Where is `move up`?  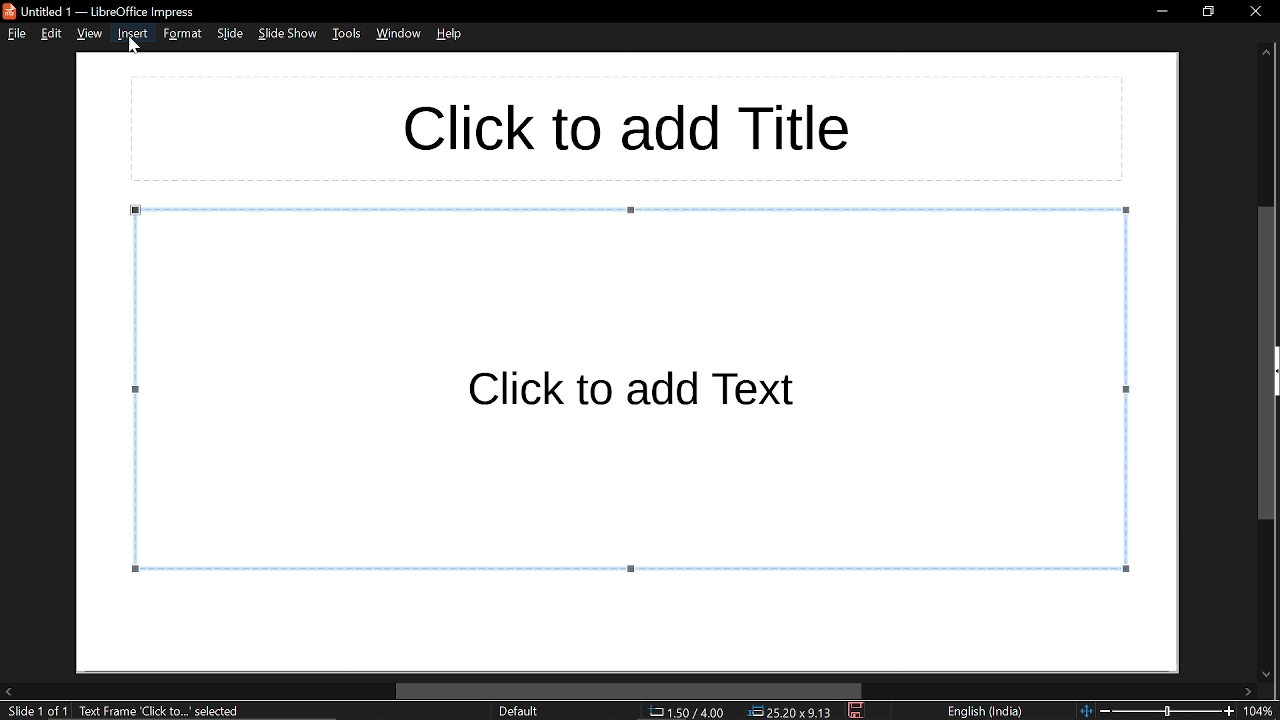 move up is located at coordinates (1266, 55).